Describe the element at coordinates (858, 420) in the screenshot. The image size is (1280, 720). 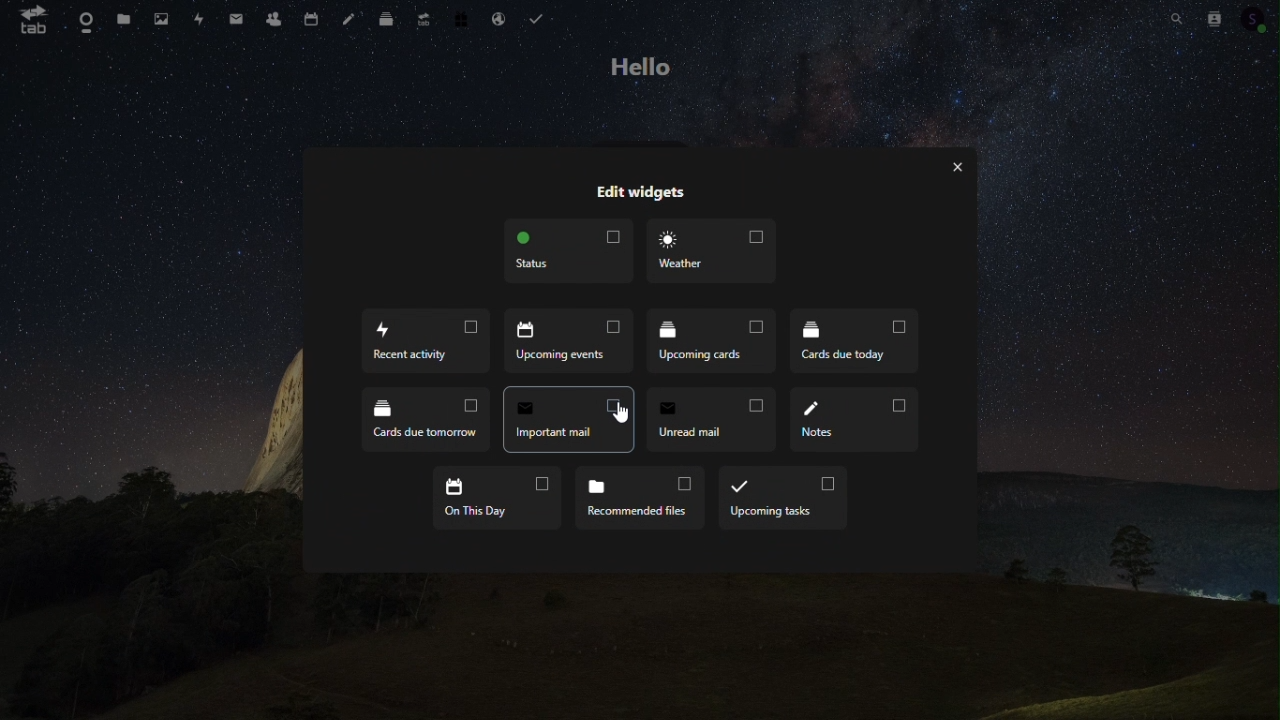
I see `notes` at that location.